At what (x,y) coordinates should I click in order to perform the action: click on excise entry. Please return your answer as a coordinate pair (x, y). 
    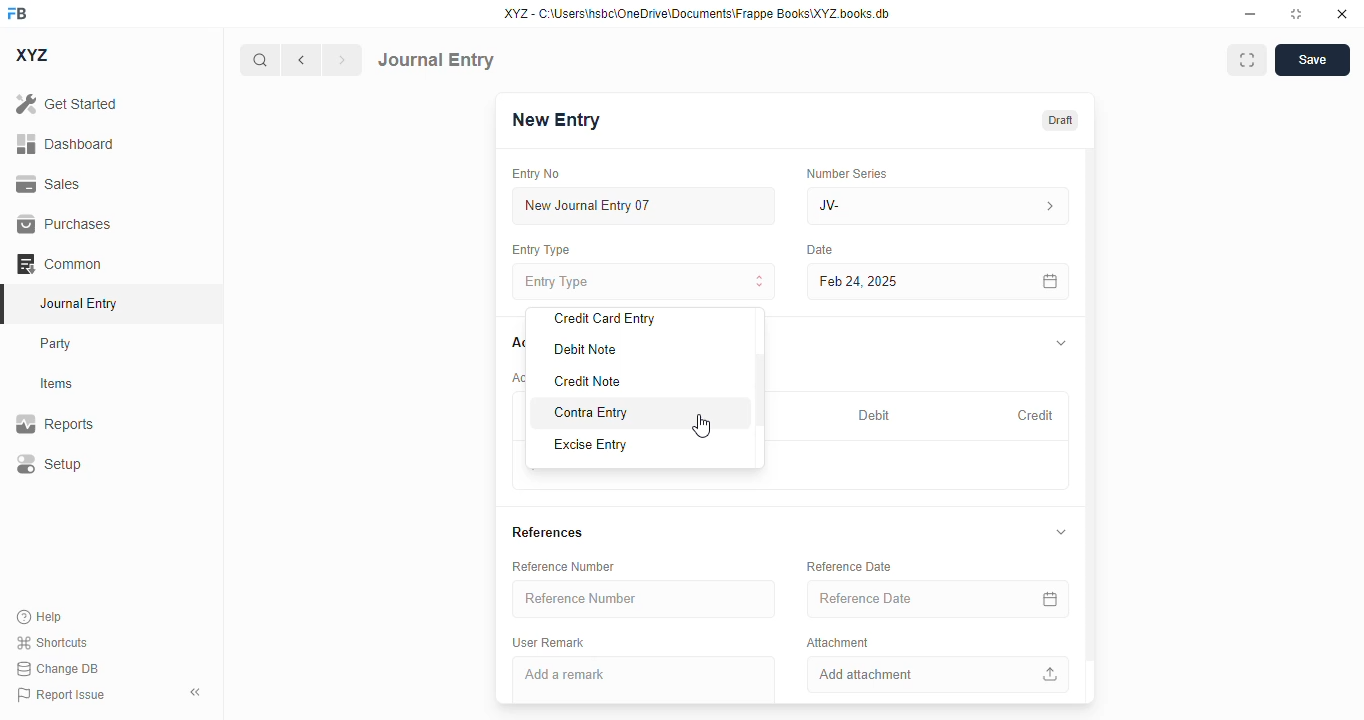
    Looking at the image, I should click on (590, 442).